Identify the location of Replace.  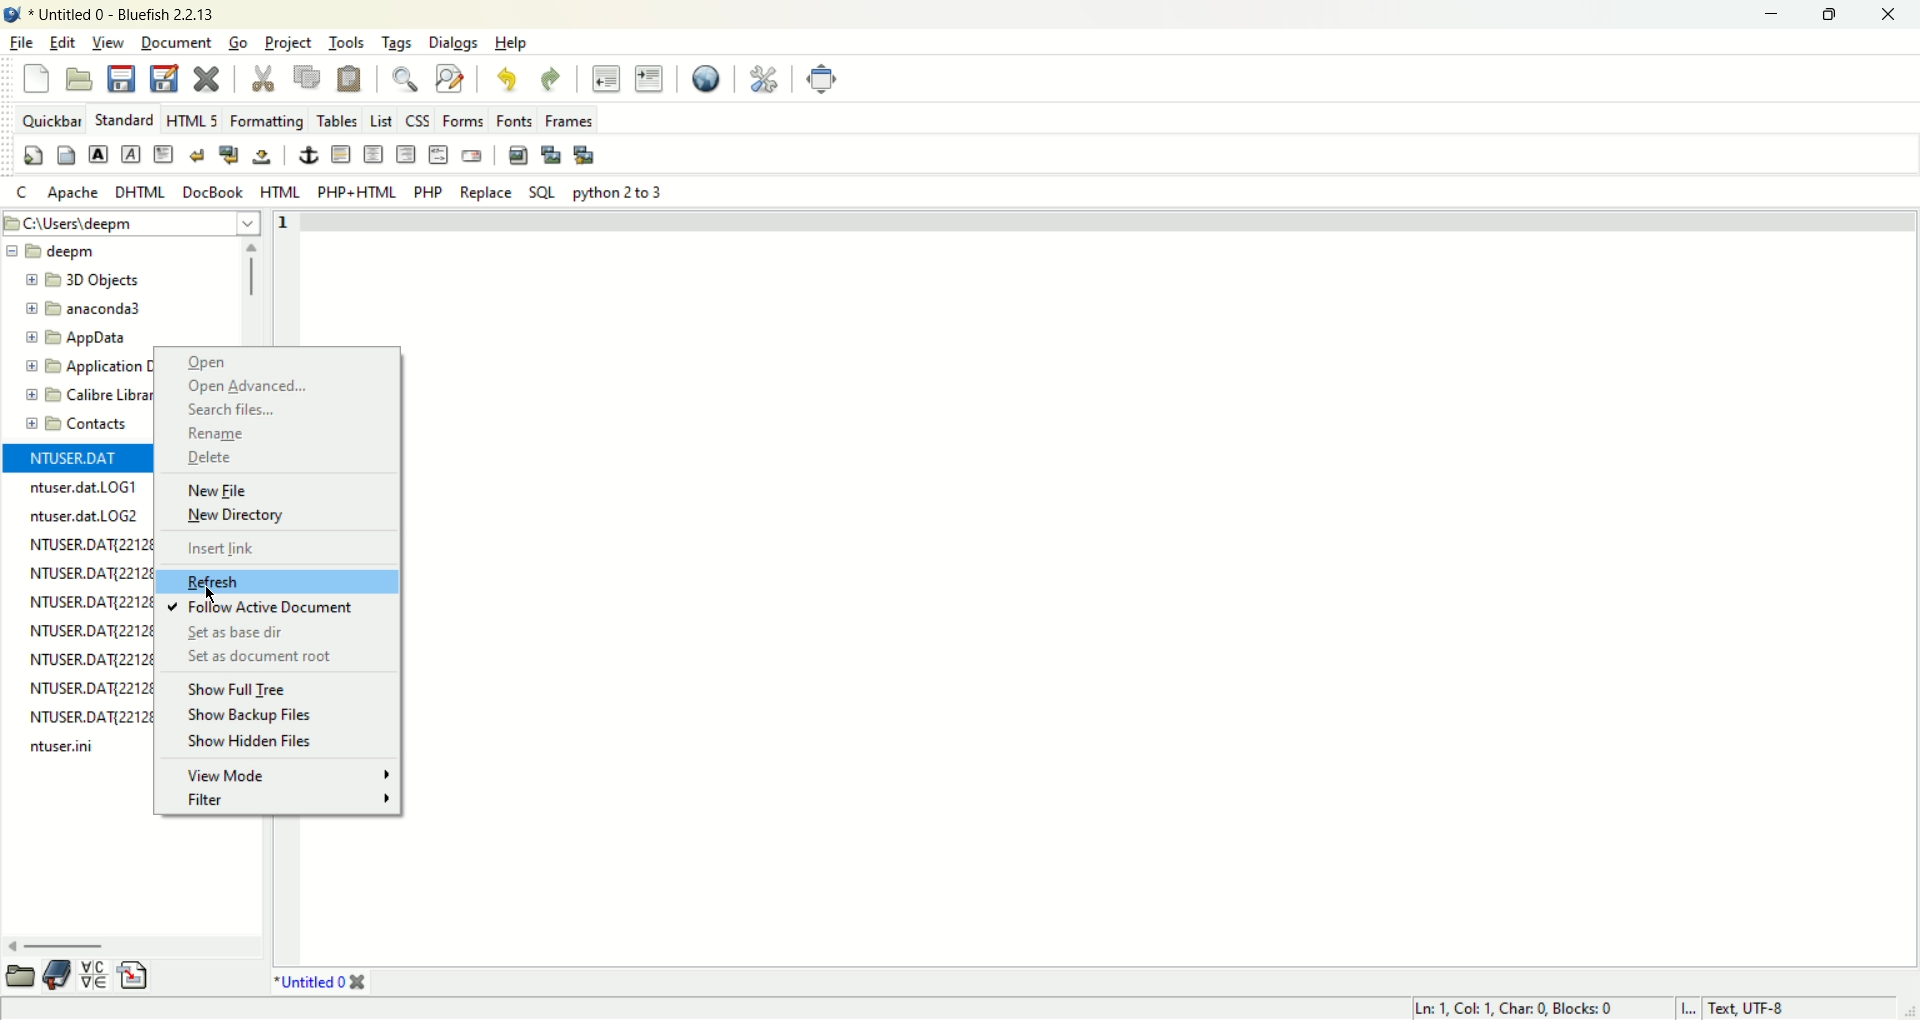
(488, 193).